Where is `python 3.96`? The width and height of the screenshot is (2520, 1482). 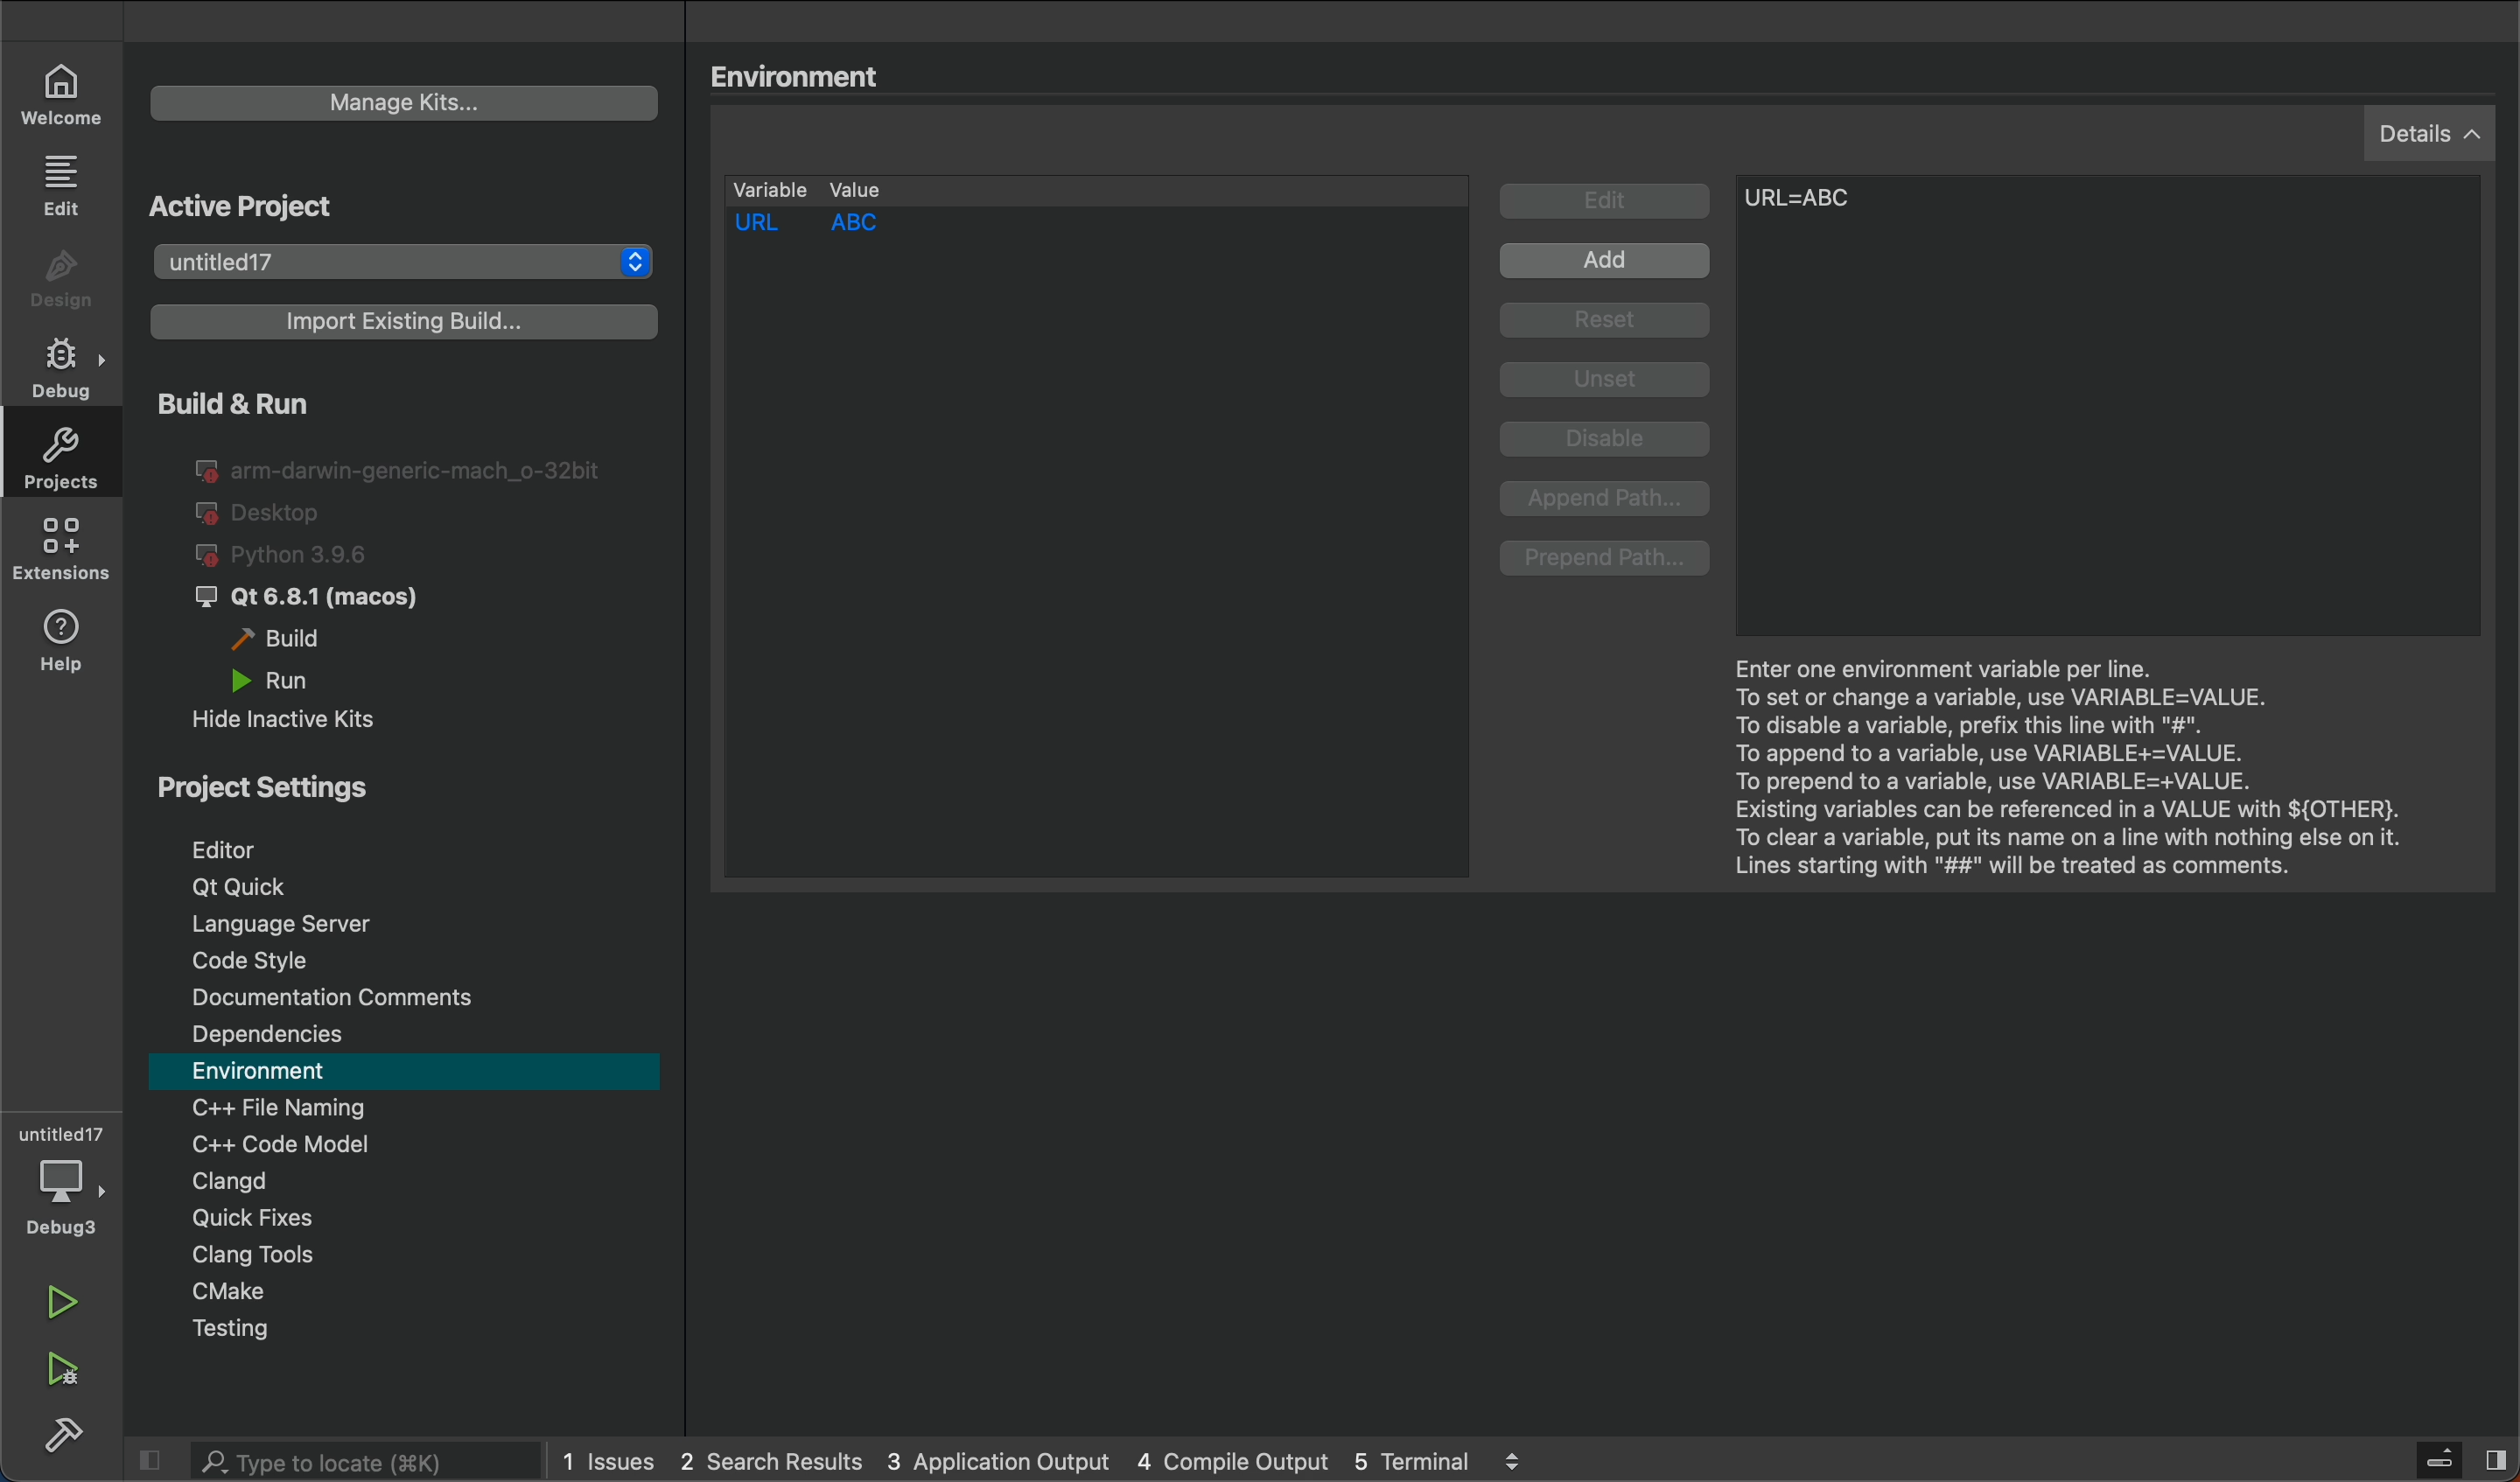 python 3.96 is located at coordinates (308, 556).